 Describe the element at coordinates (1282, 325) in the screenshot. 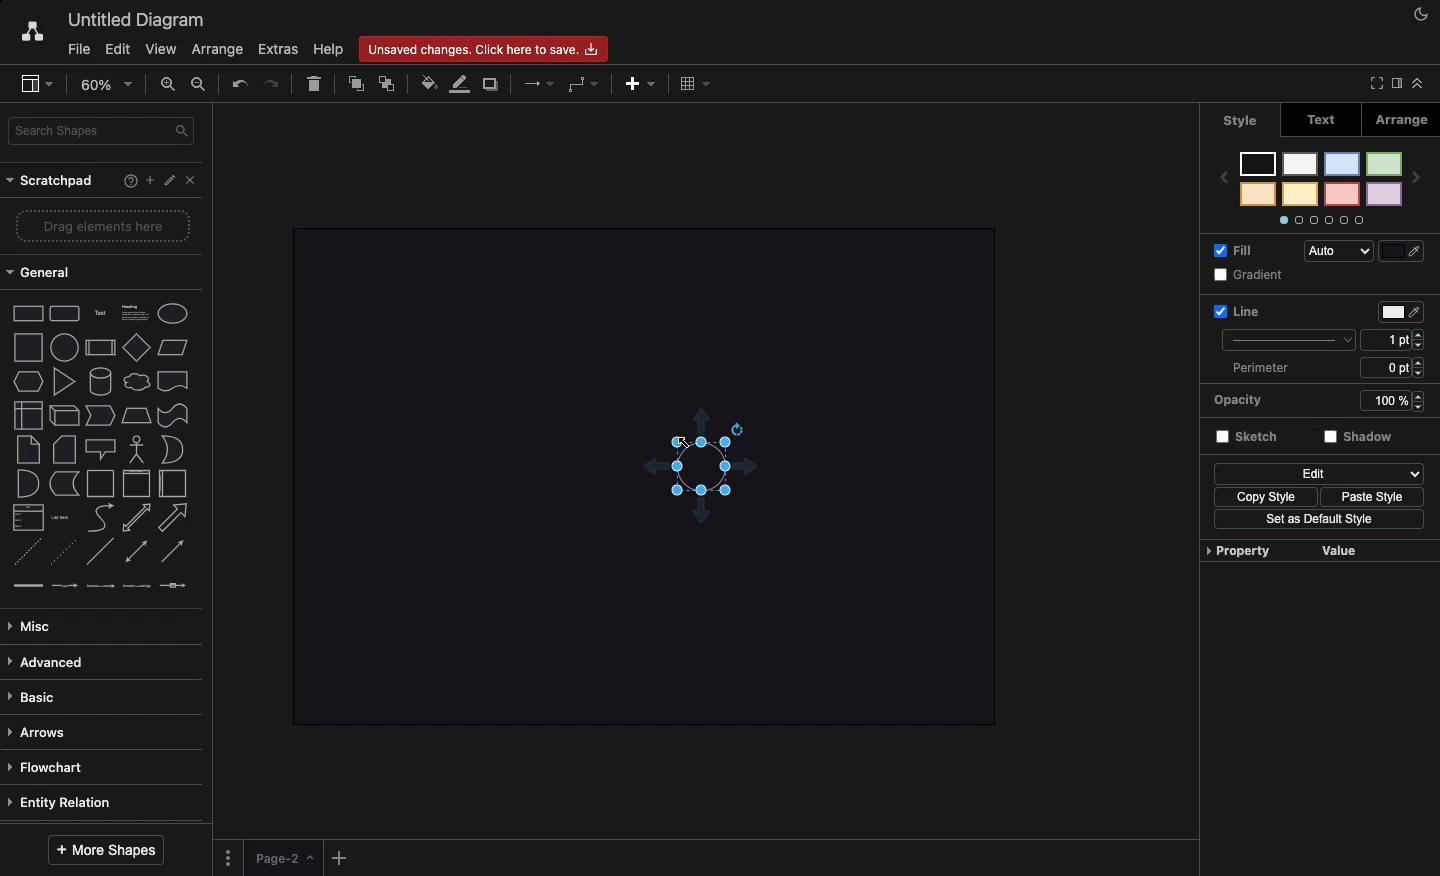

I see `Line` at that location.